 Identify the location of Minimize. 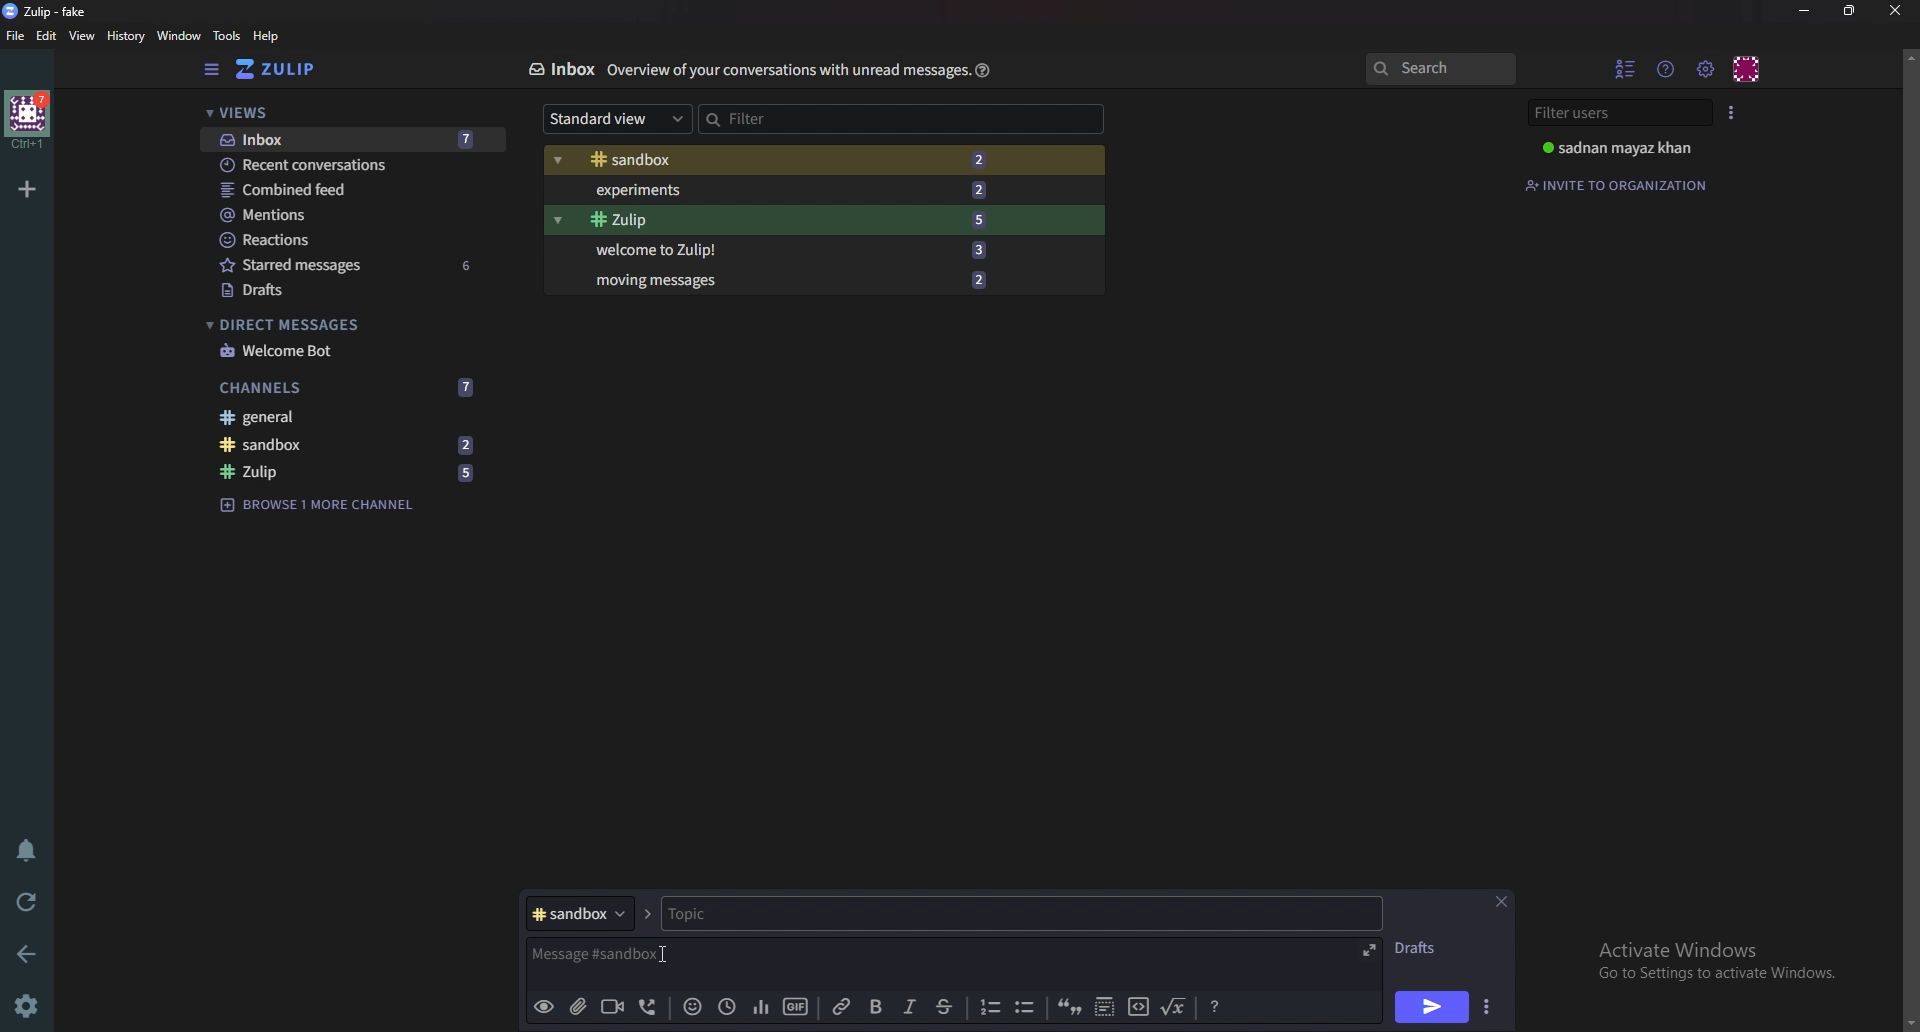
(1806, 10).